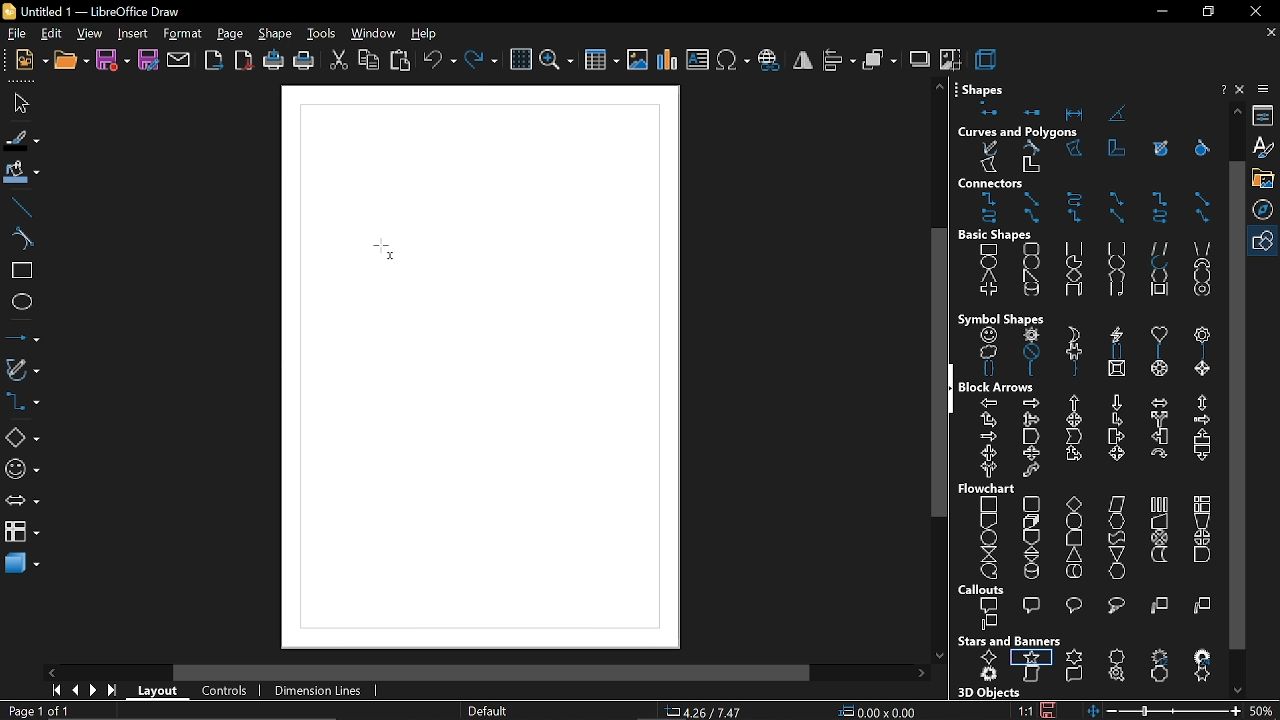 This screenshot has height=720, width=1280. I want to click on previous page, so click(75, 691).